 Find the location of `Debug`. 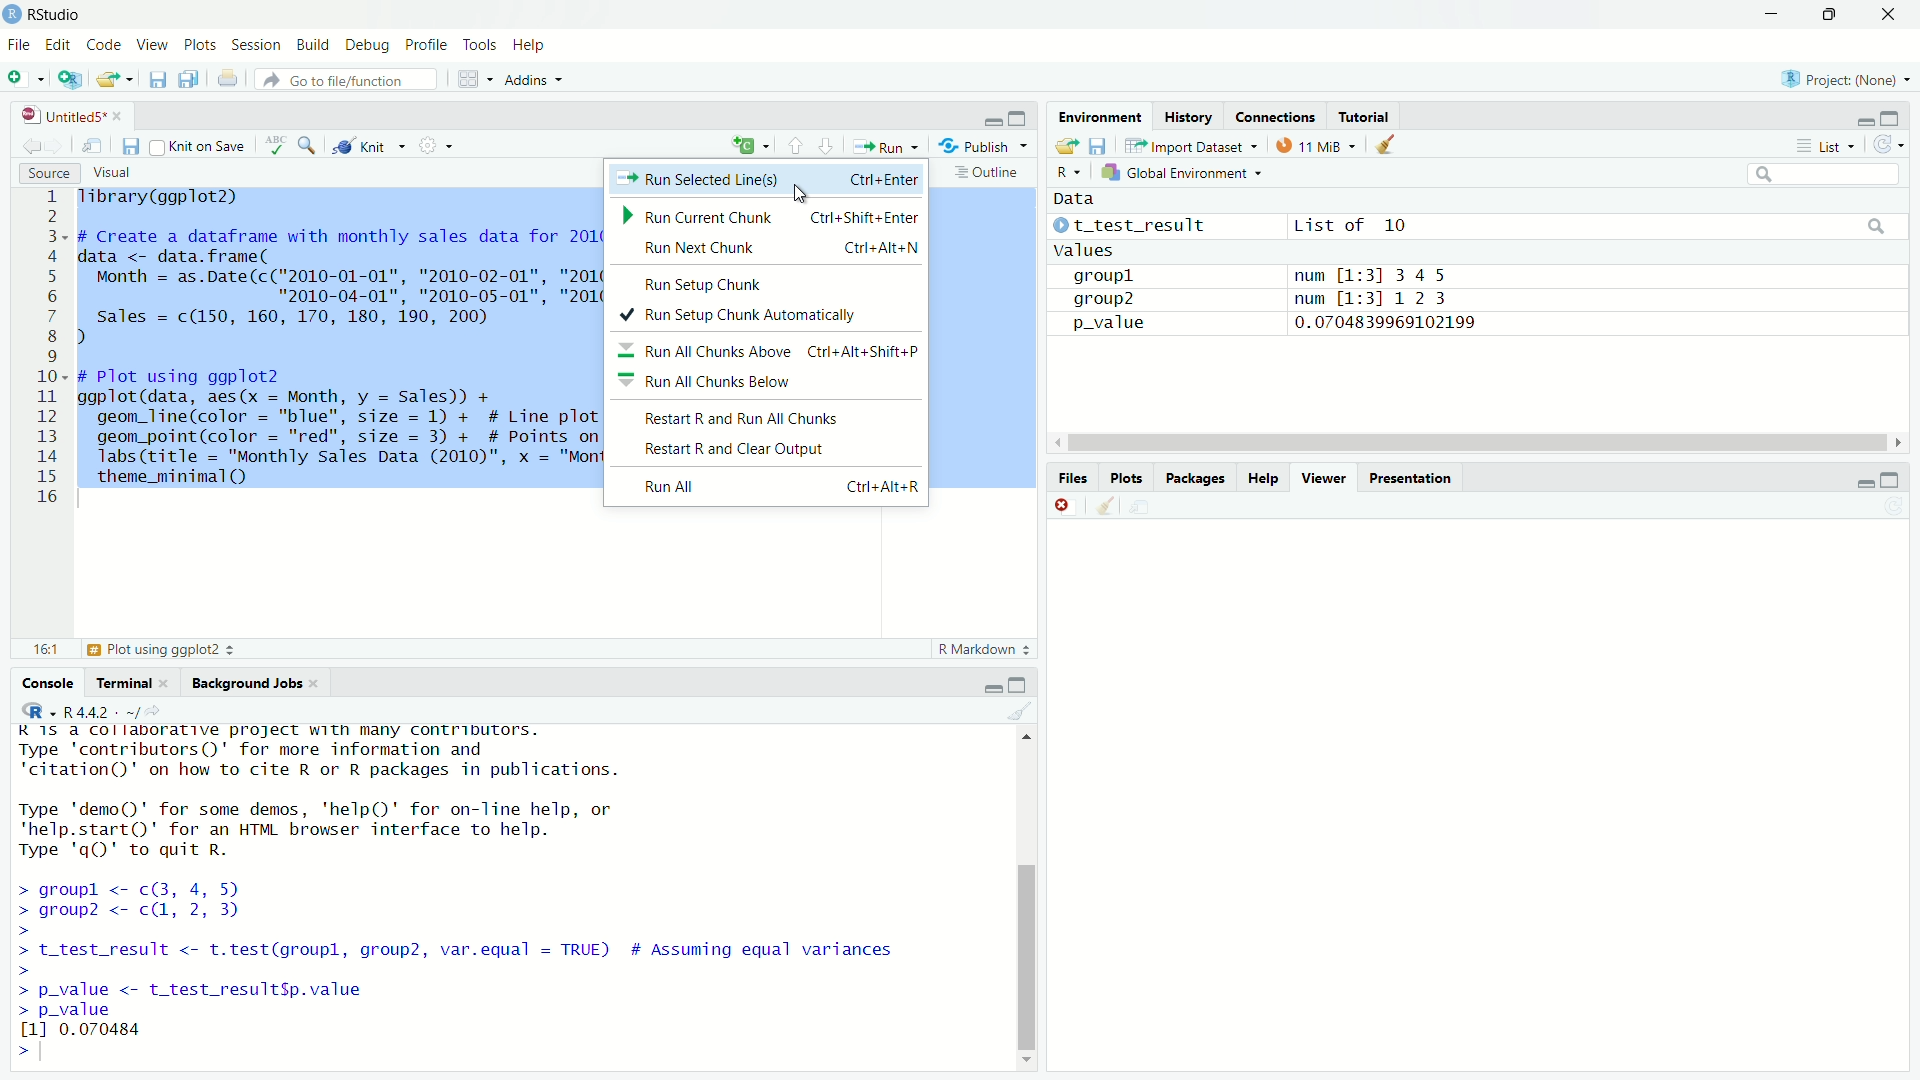

Debug is located at coordinates (365, 42).